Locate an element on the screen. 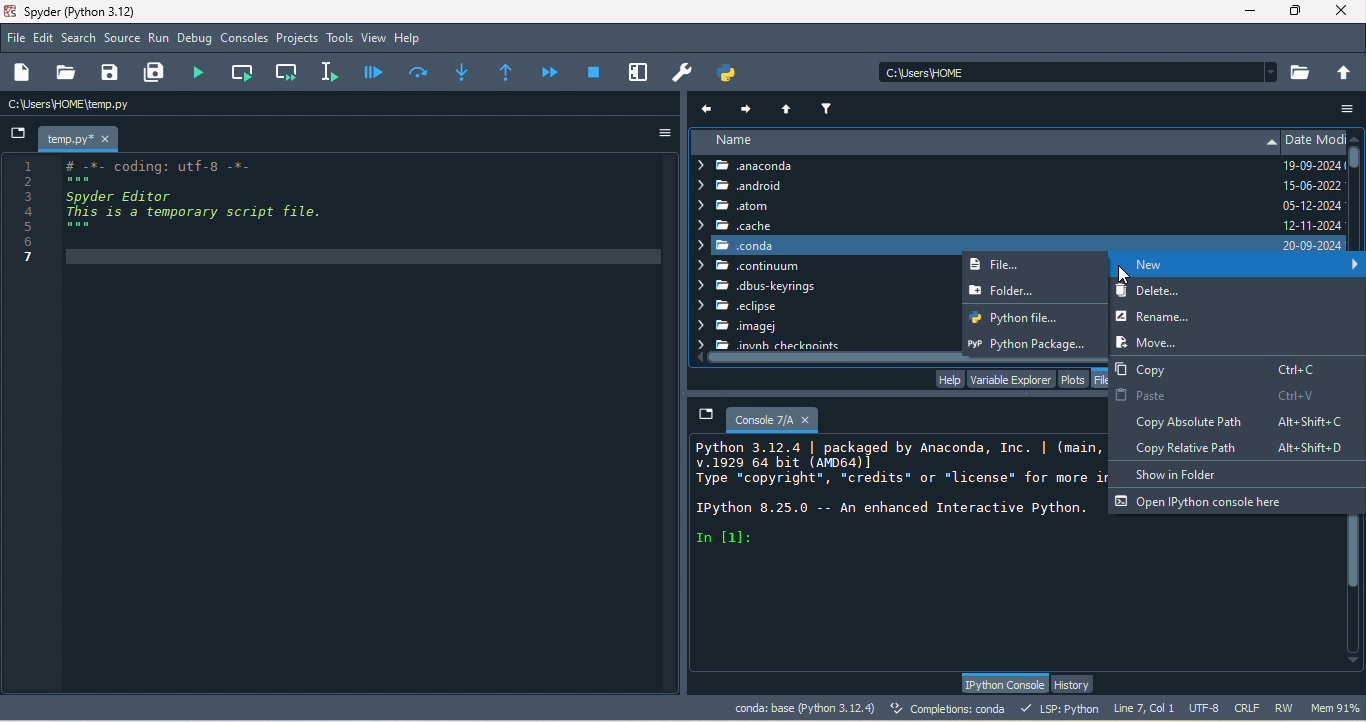 The image size is (1366, 722). run is located at coordinates (159, 39).